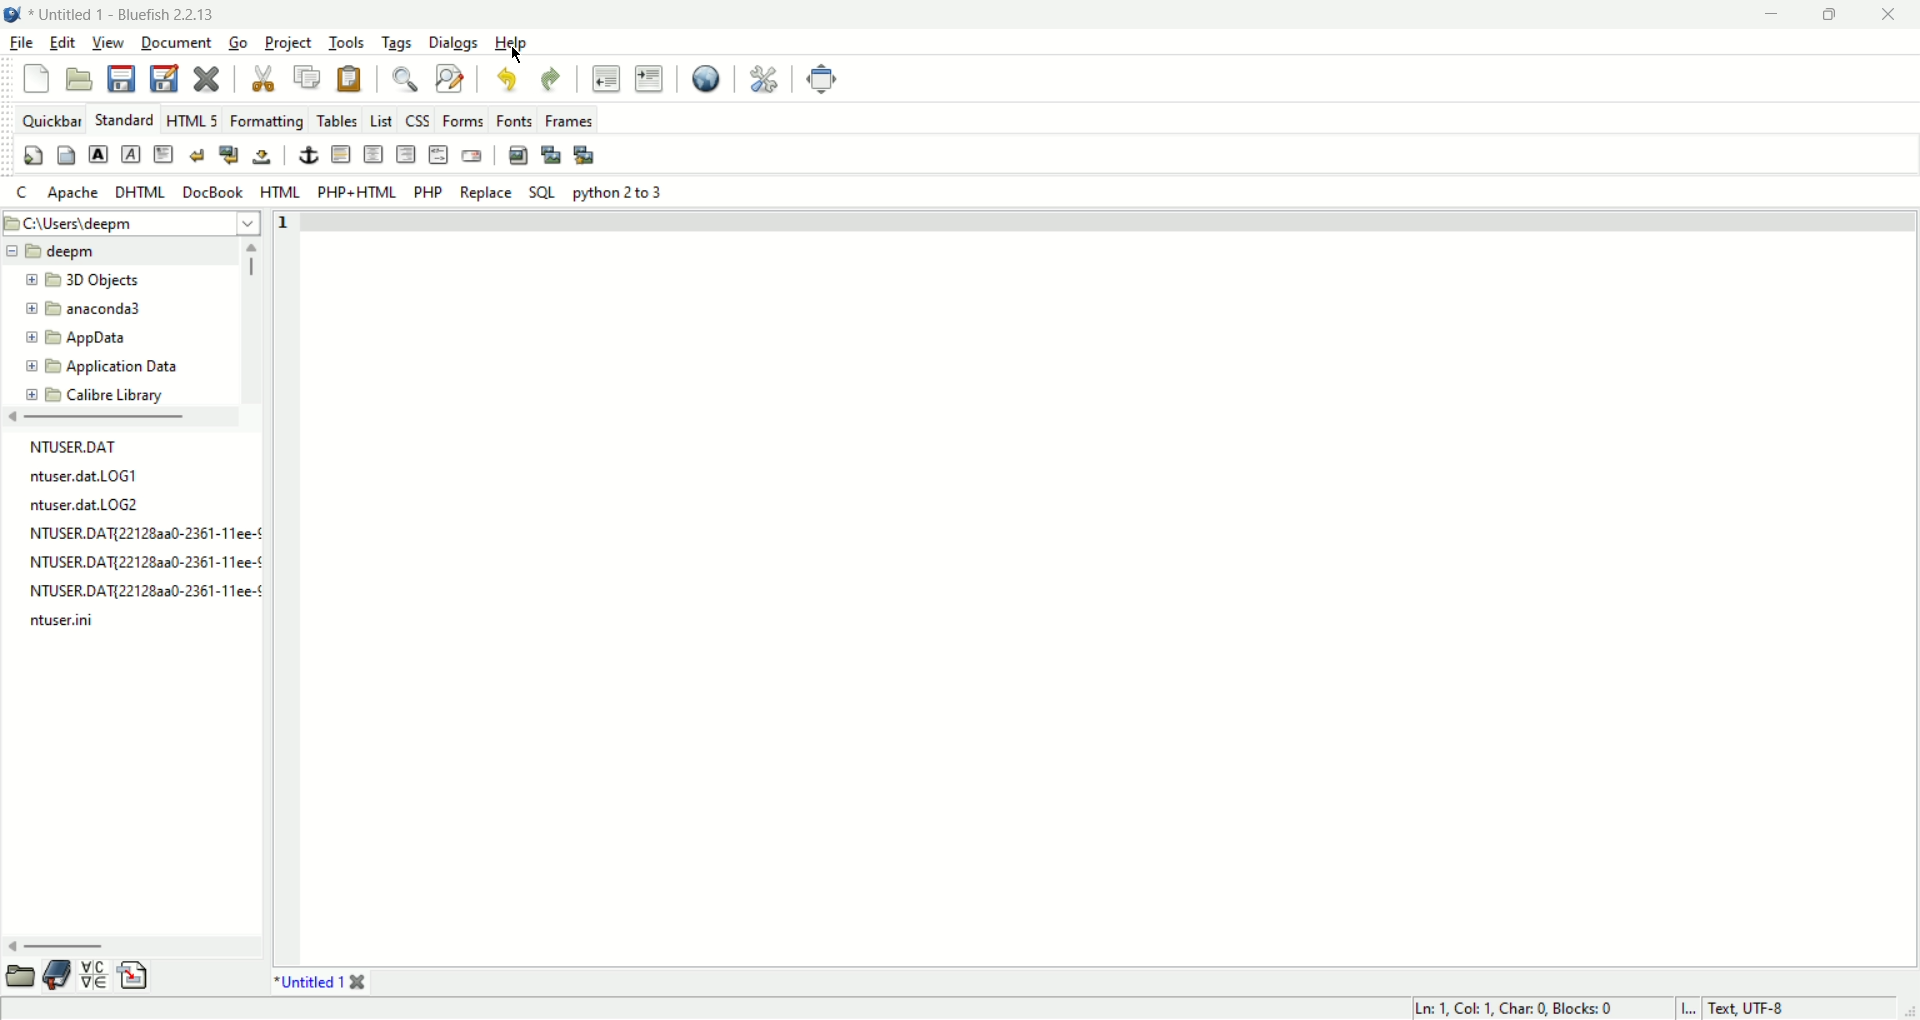 Image resolution: width=1920 pixels, height=1020 pixels. I want to click on bookmarks, so click(57, 977).